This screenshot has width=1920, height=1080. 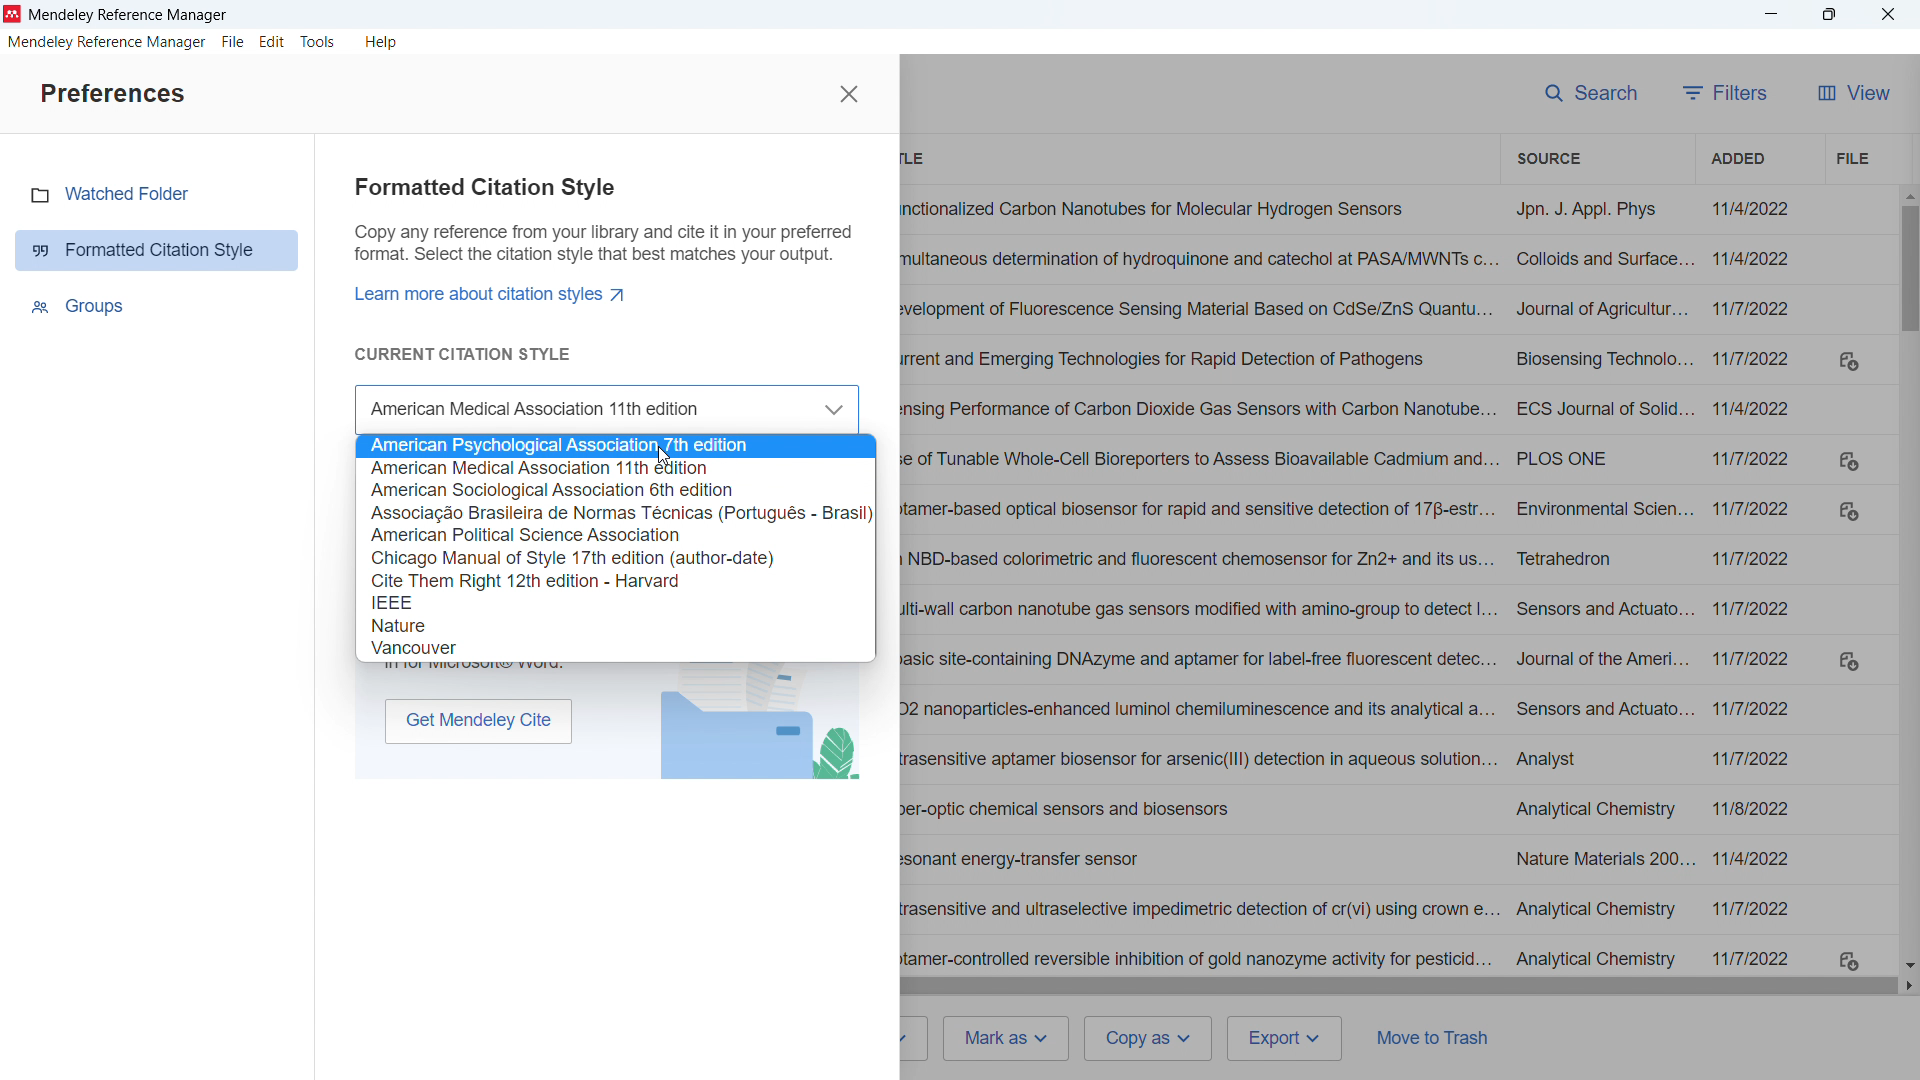 I want to click on Sort by source , so click(x=1546, y=157).